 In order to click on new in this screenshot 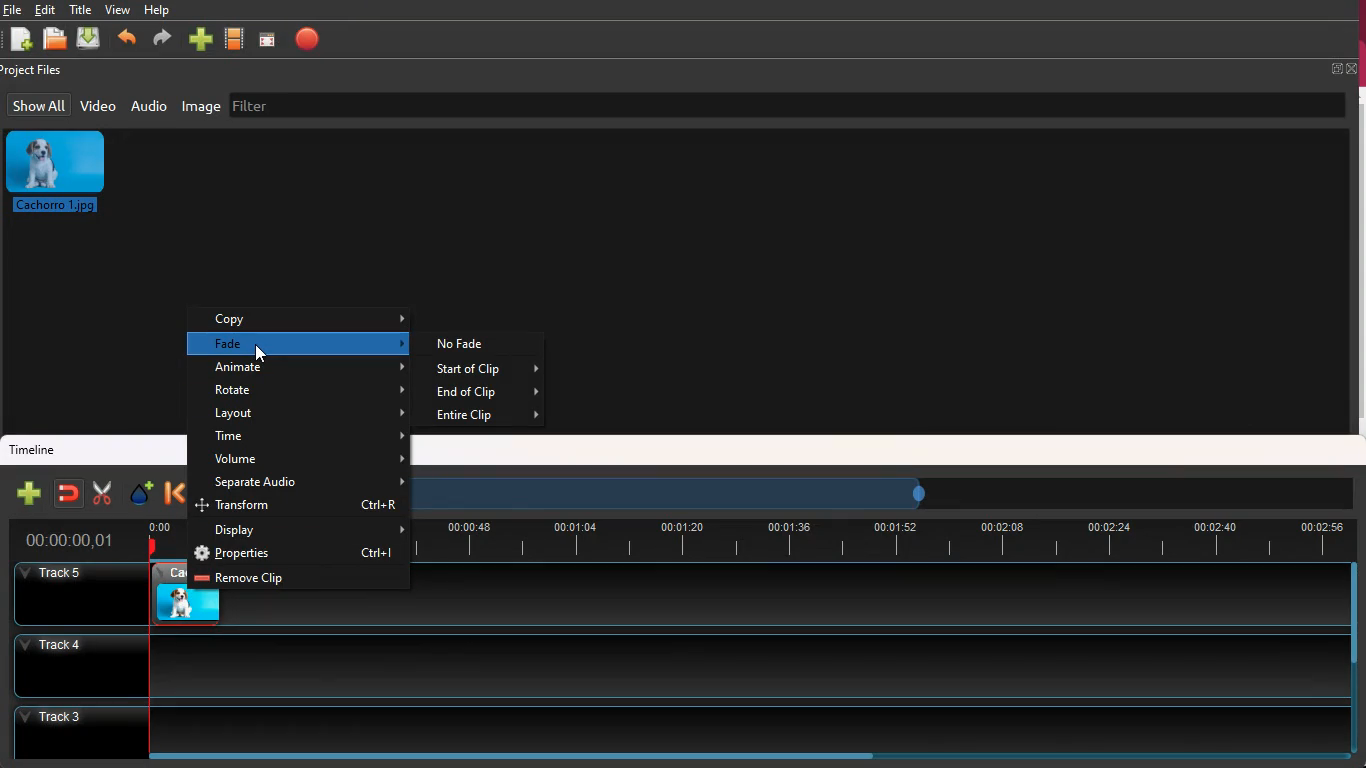, I will do `click(203, 37)`.